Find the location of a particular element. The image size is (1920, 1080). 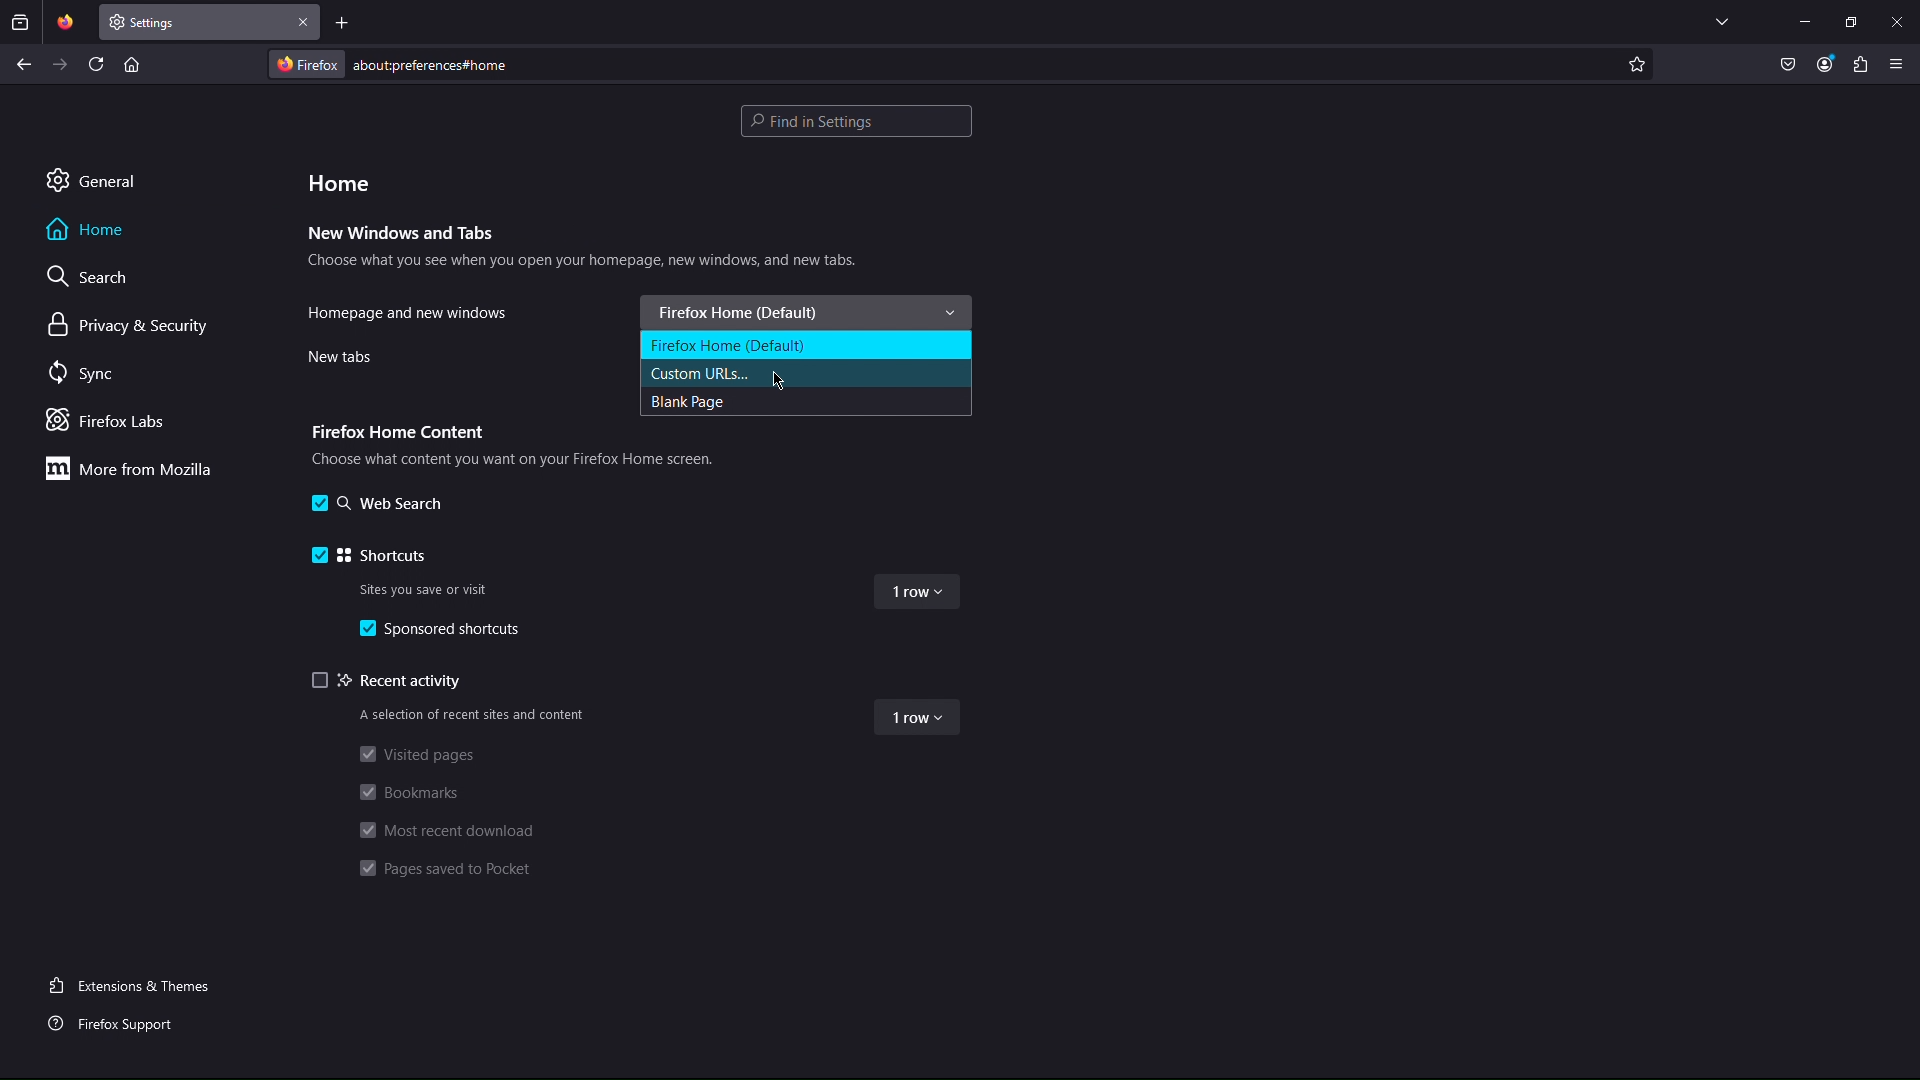

Firefox Home Content is located at coordinates (396, 433).